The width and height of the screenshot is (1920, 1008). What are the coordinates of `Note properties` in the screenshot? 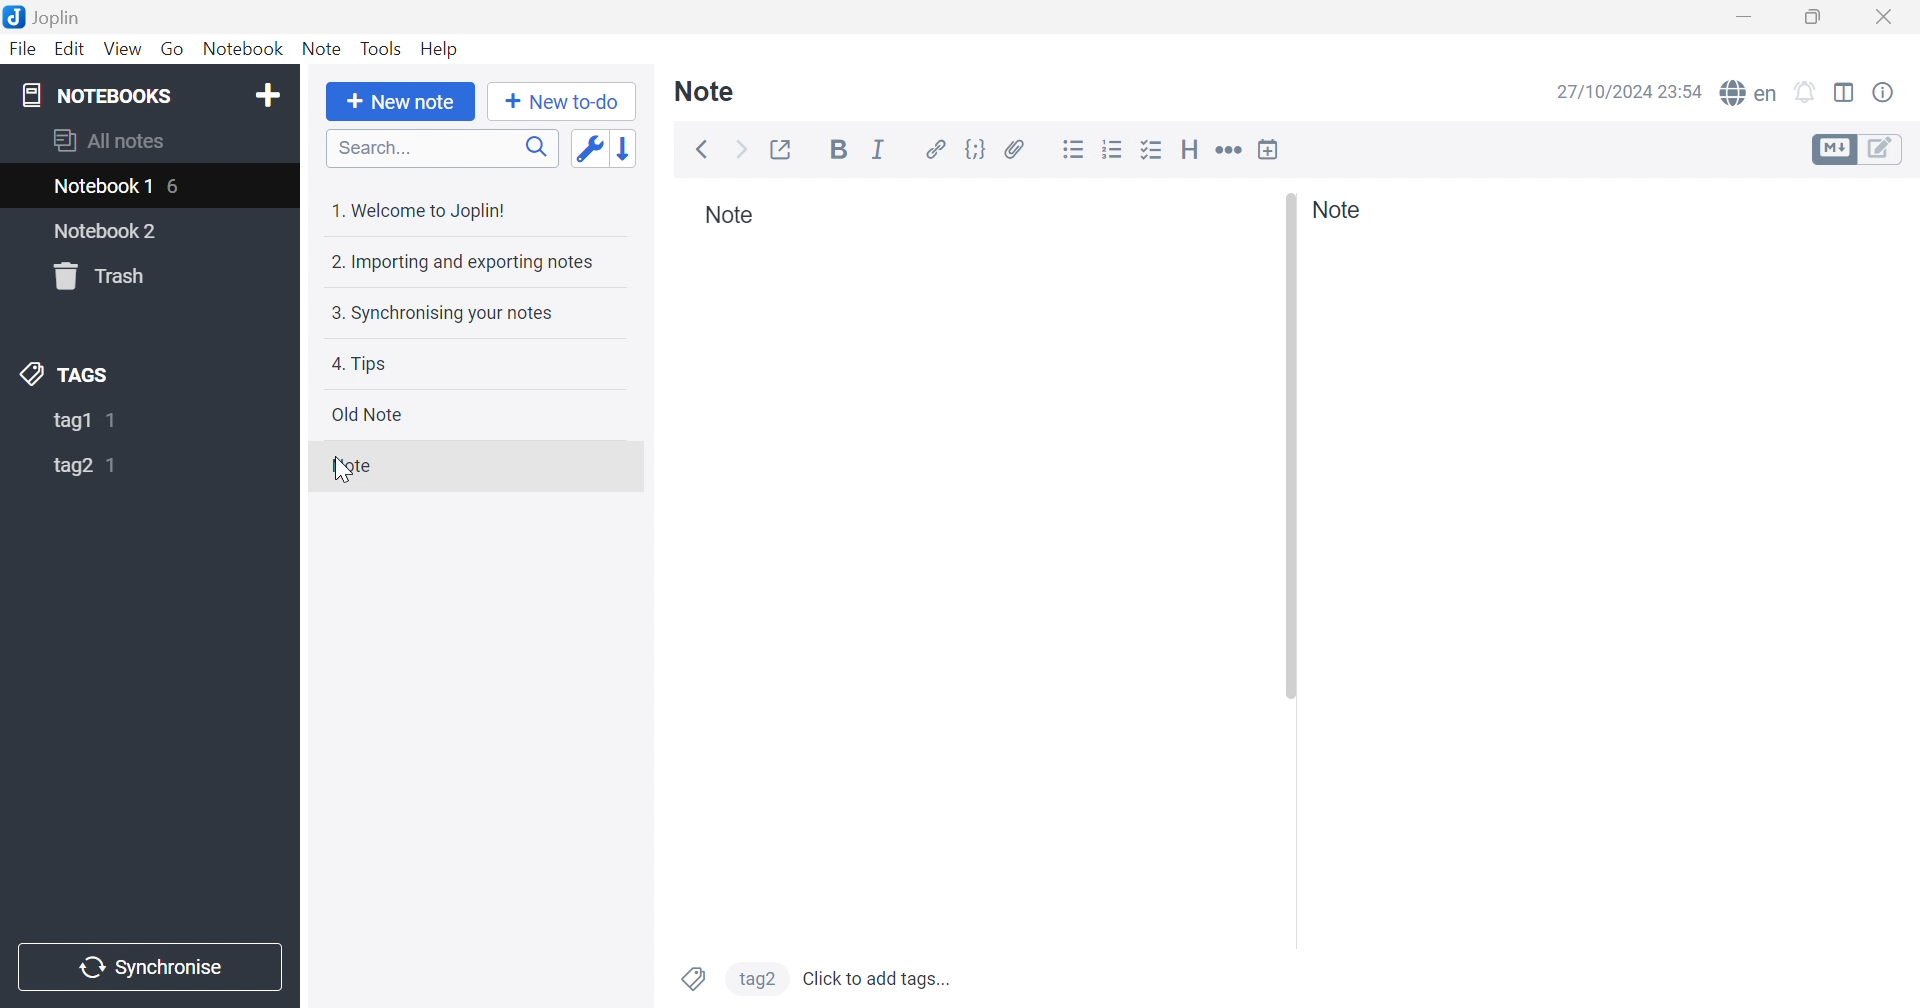 It's located at (1889, 92).